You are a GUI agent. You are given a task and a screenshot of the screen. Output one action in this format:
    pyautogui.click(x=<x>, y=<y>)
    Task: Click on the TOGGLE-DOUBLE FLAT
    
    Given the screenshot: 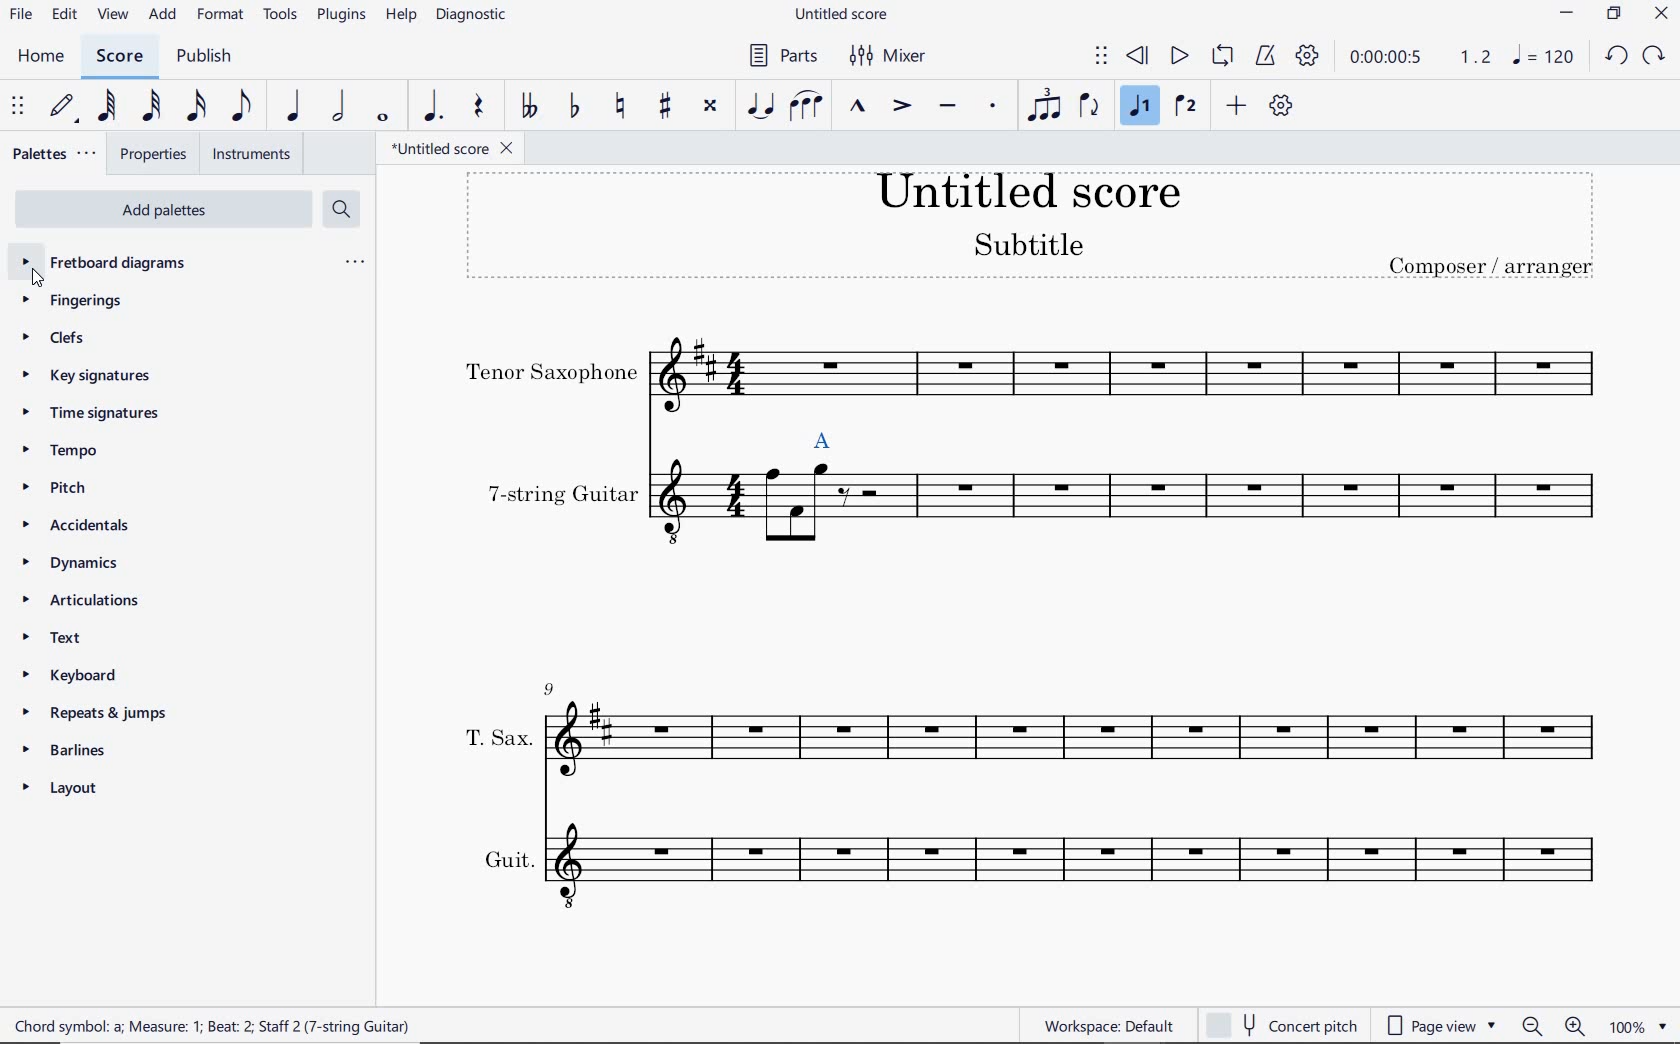 What is the action you would take?
    pyautogui.click(x=527, y=104)
    